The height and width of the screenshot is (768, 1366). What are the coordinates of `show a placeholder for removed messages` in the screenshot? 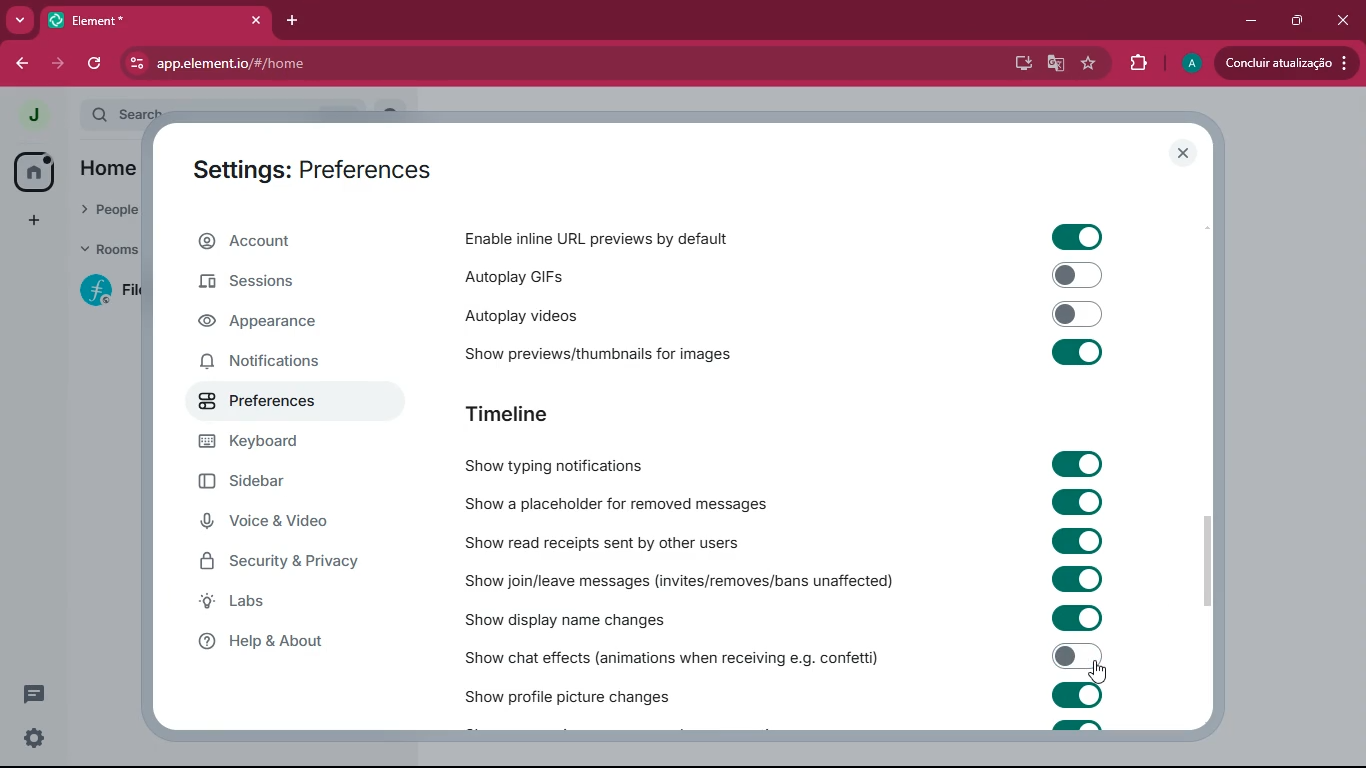 It's located at (616, 505).